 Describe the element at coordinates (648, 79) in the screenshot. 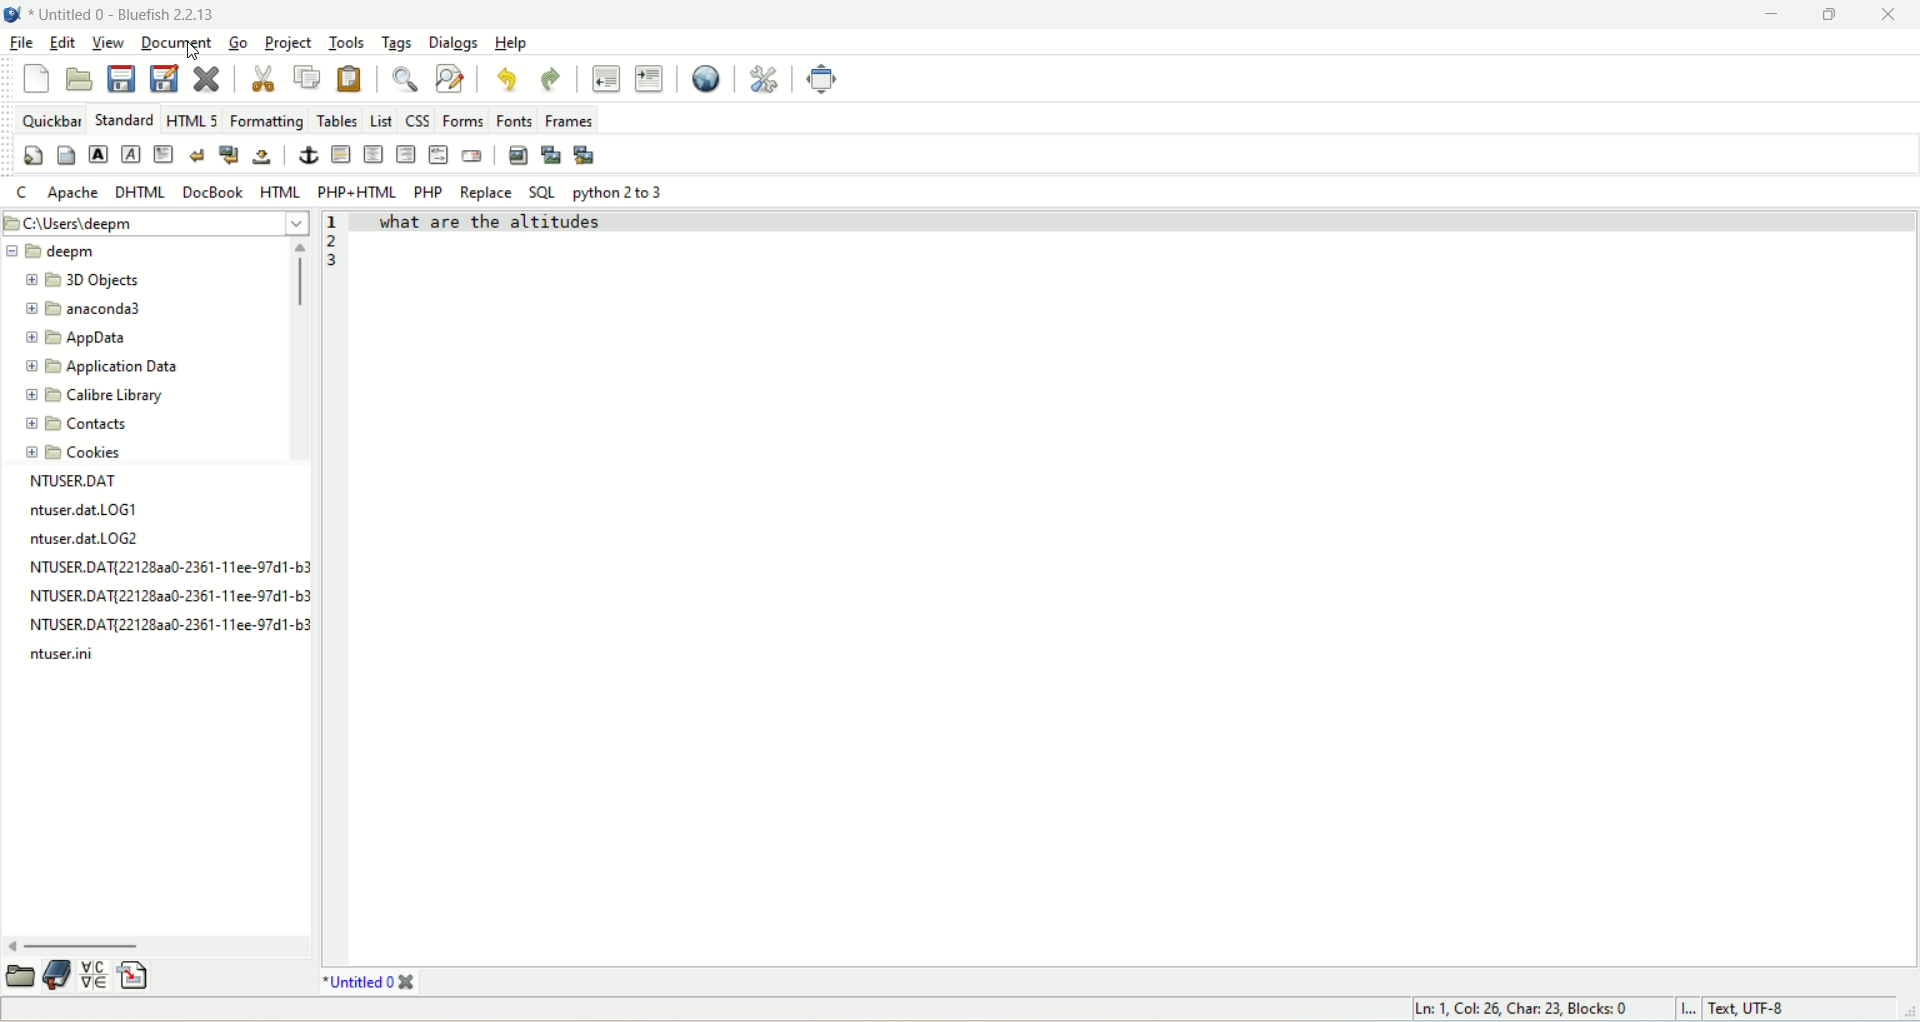

I see `indent` at that location.